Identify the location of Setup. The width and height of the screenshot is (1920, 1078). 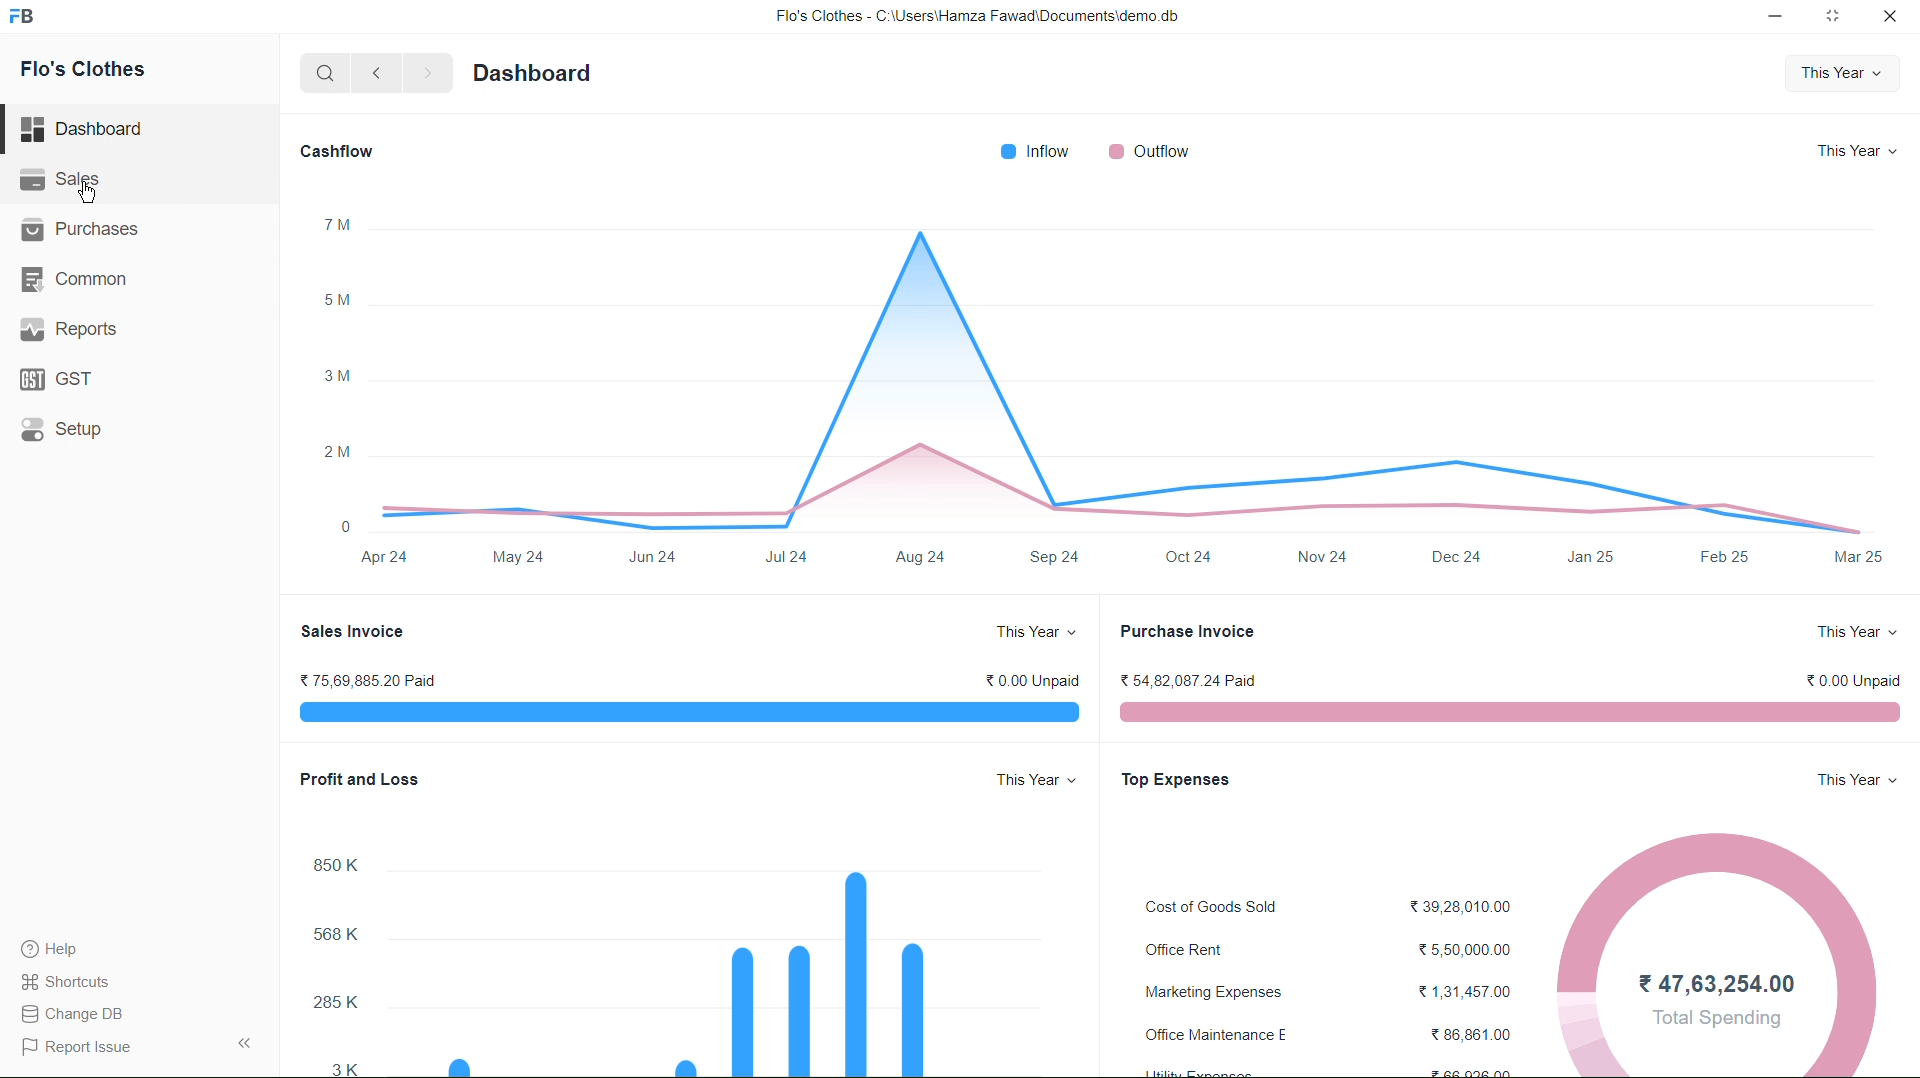
(64, 428).